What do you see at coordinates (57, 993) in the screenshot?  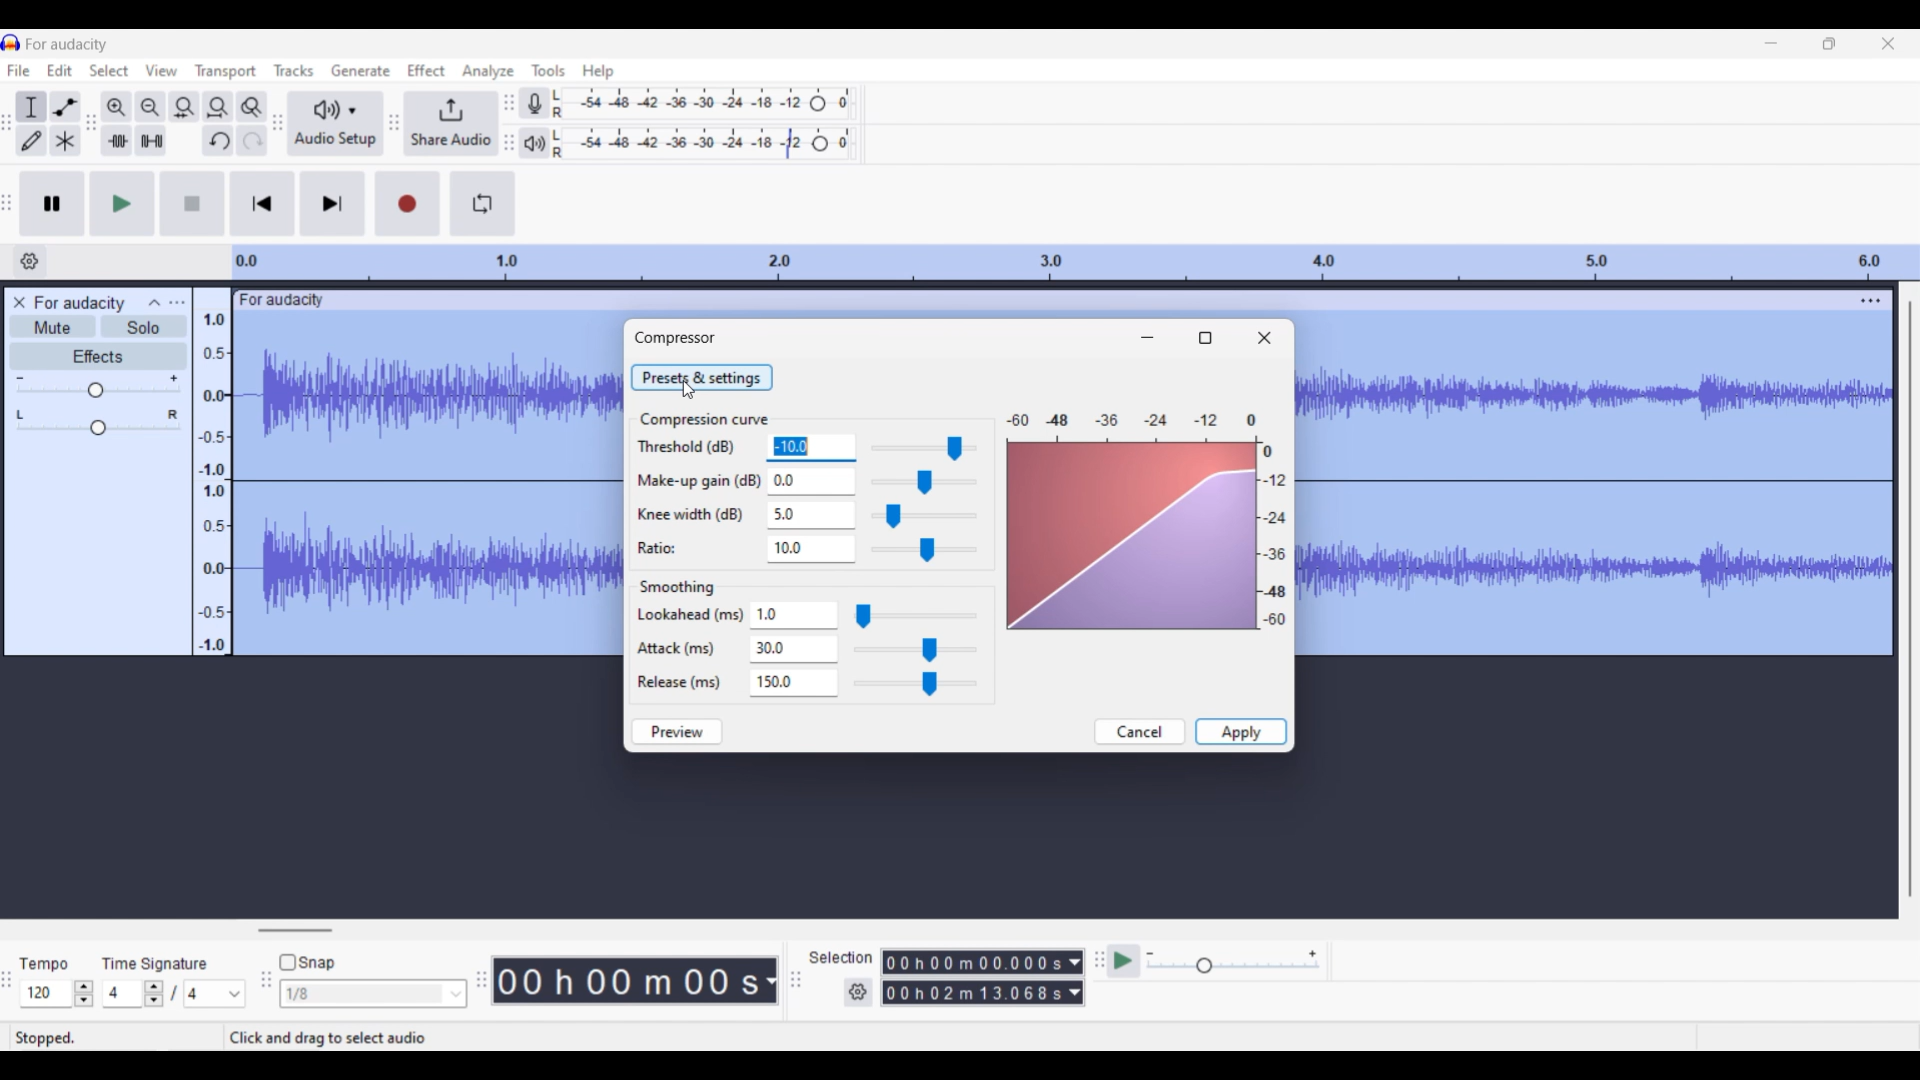 I see `Tempo settings` at bounding box center [57, 993].